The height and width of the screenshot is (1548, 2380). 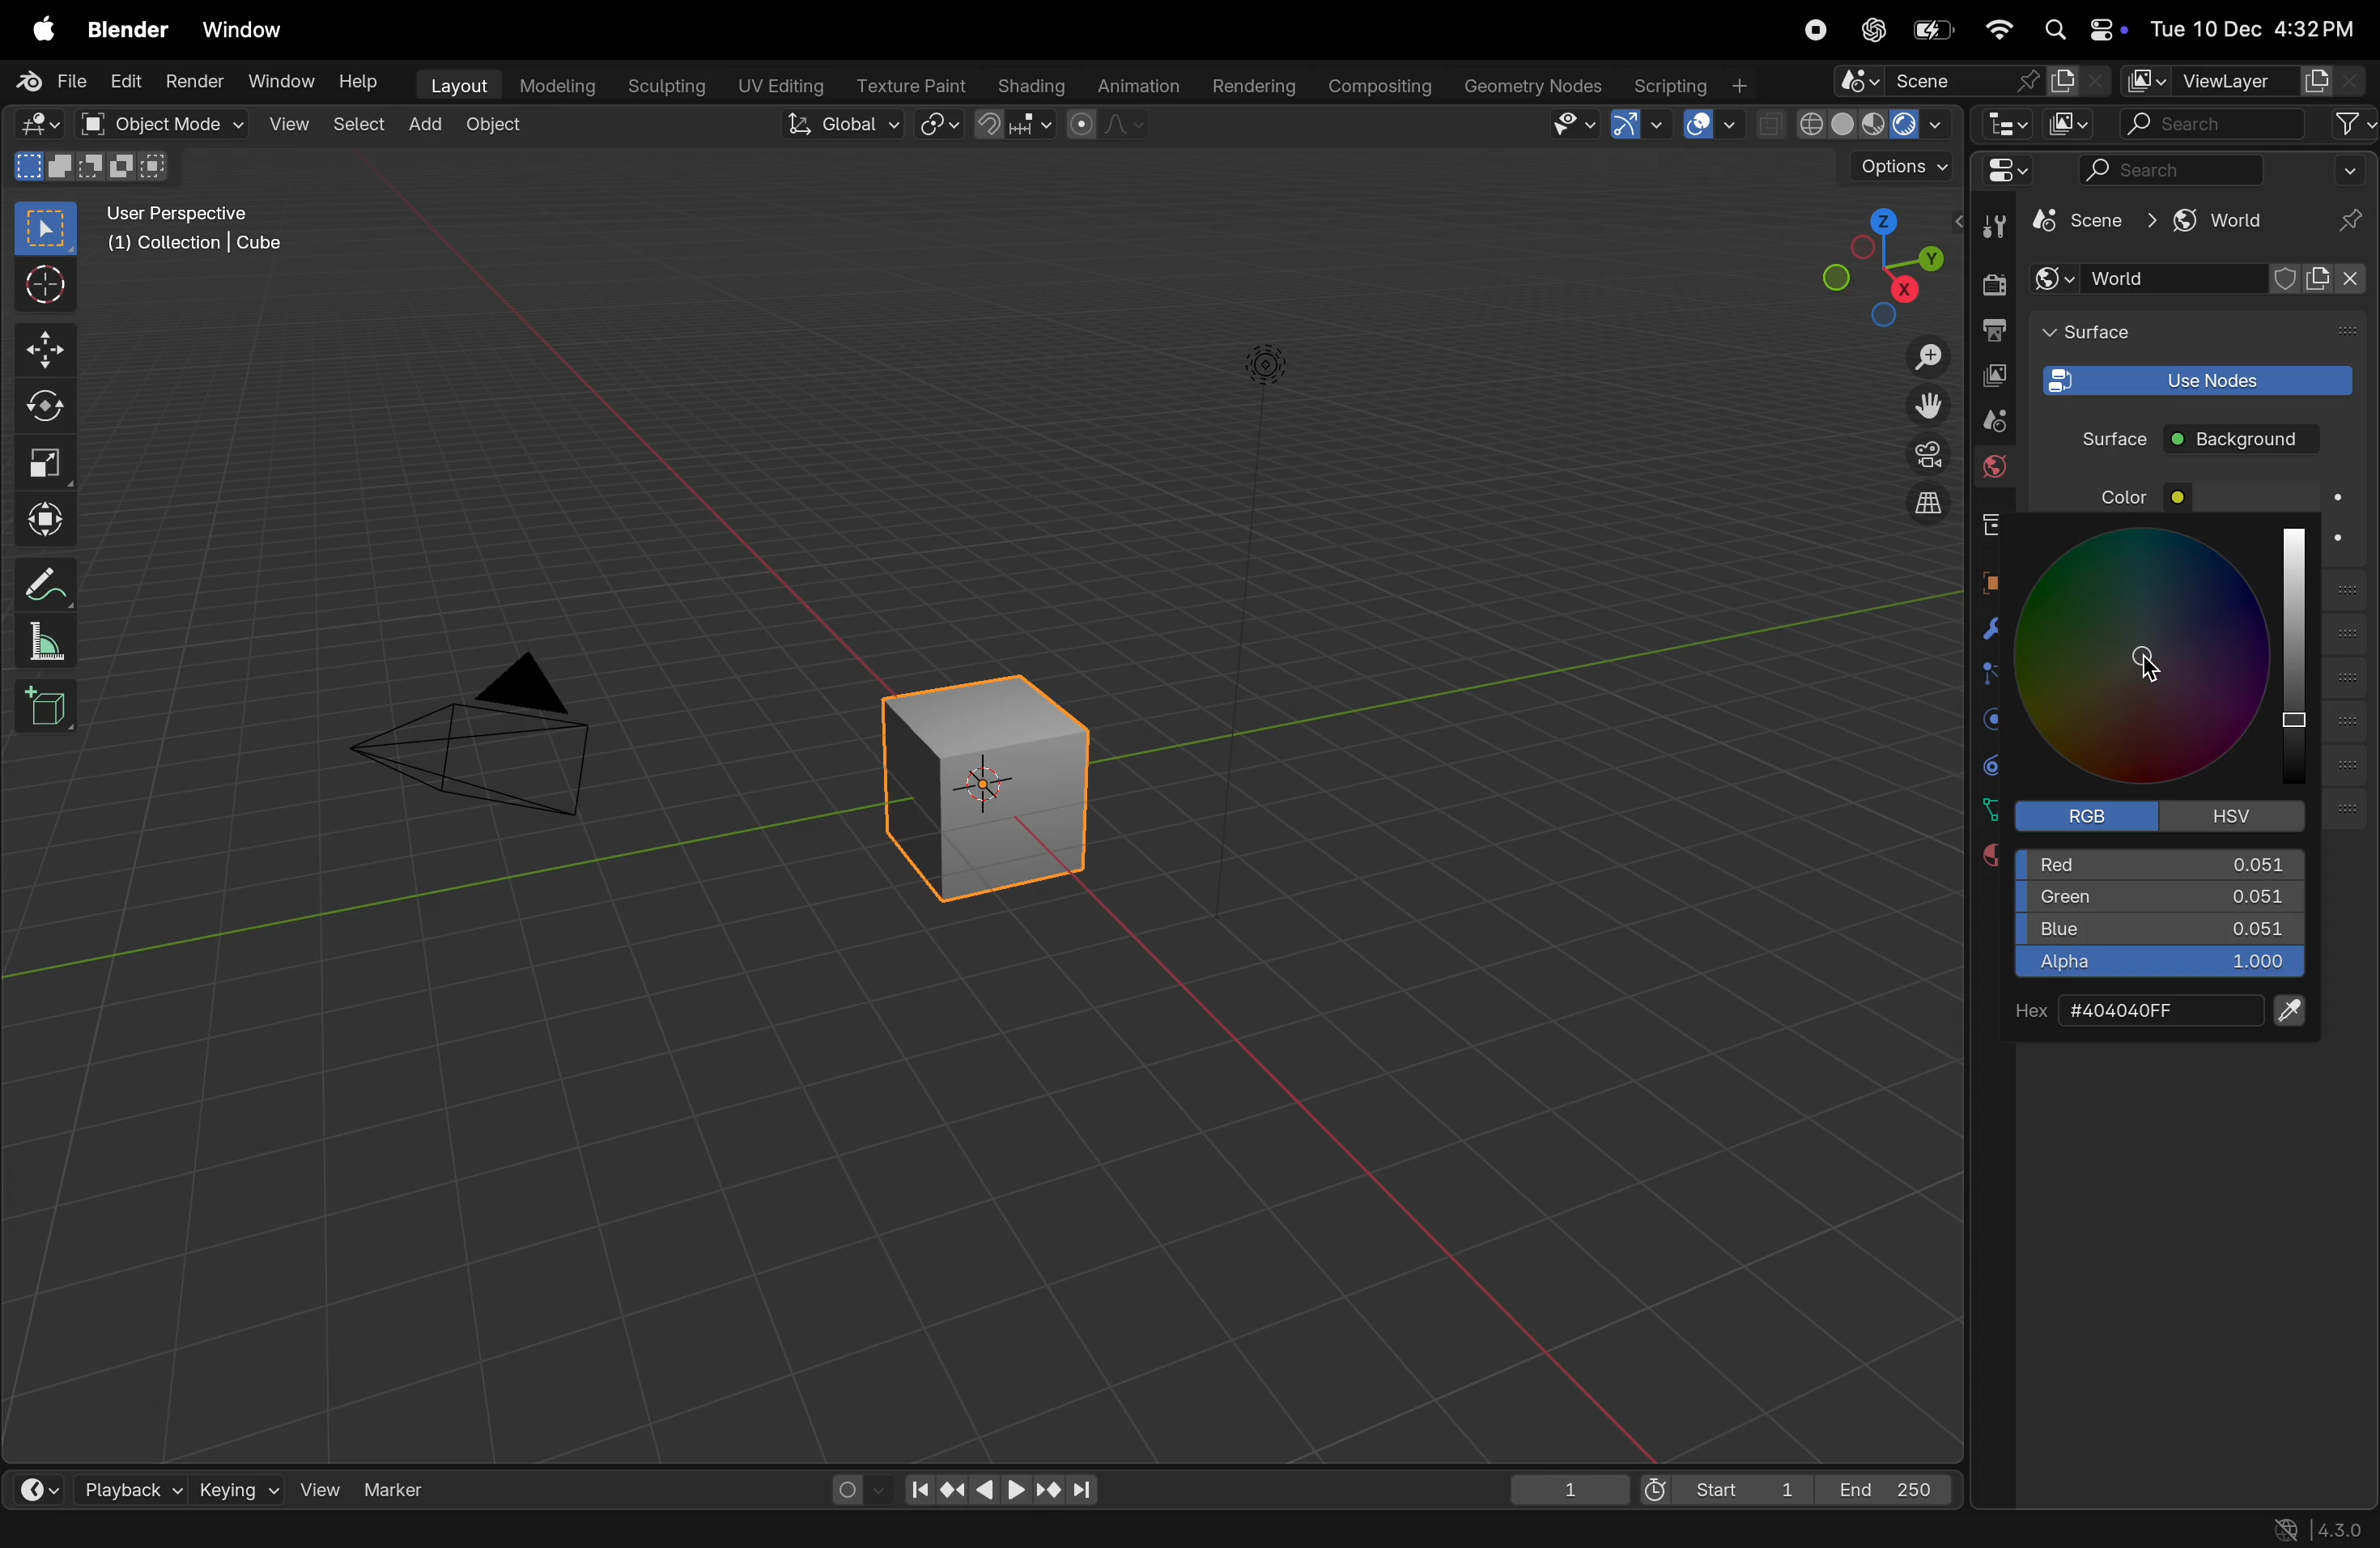 I want to click on data , so click(x=1985, y=809).